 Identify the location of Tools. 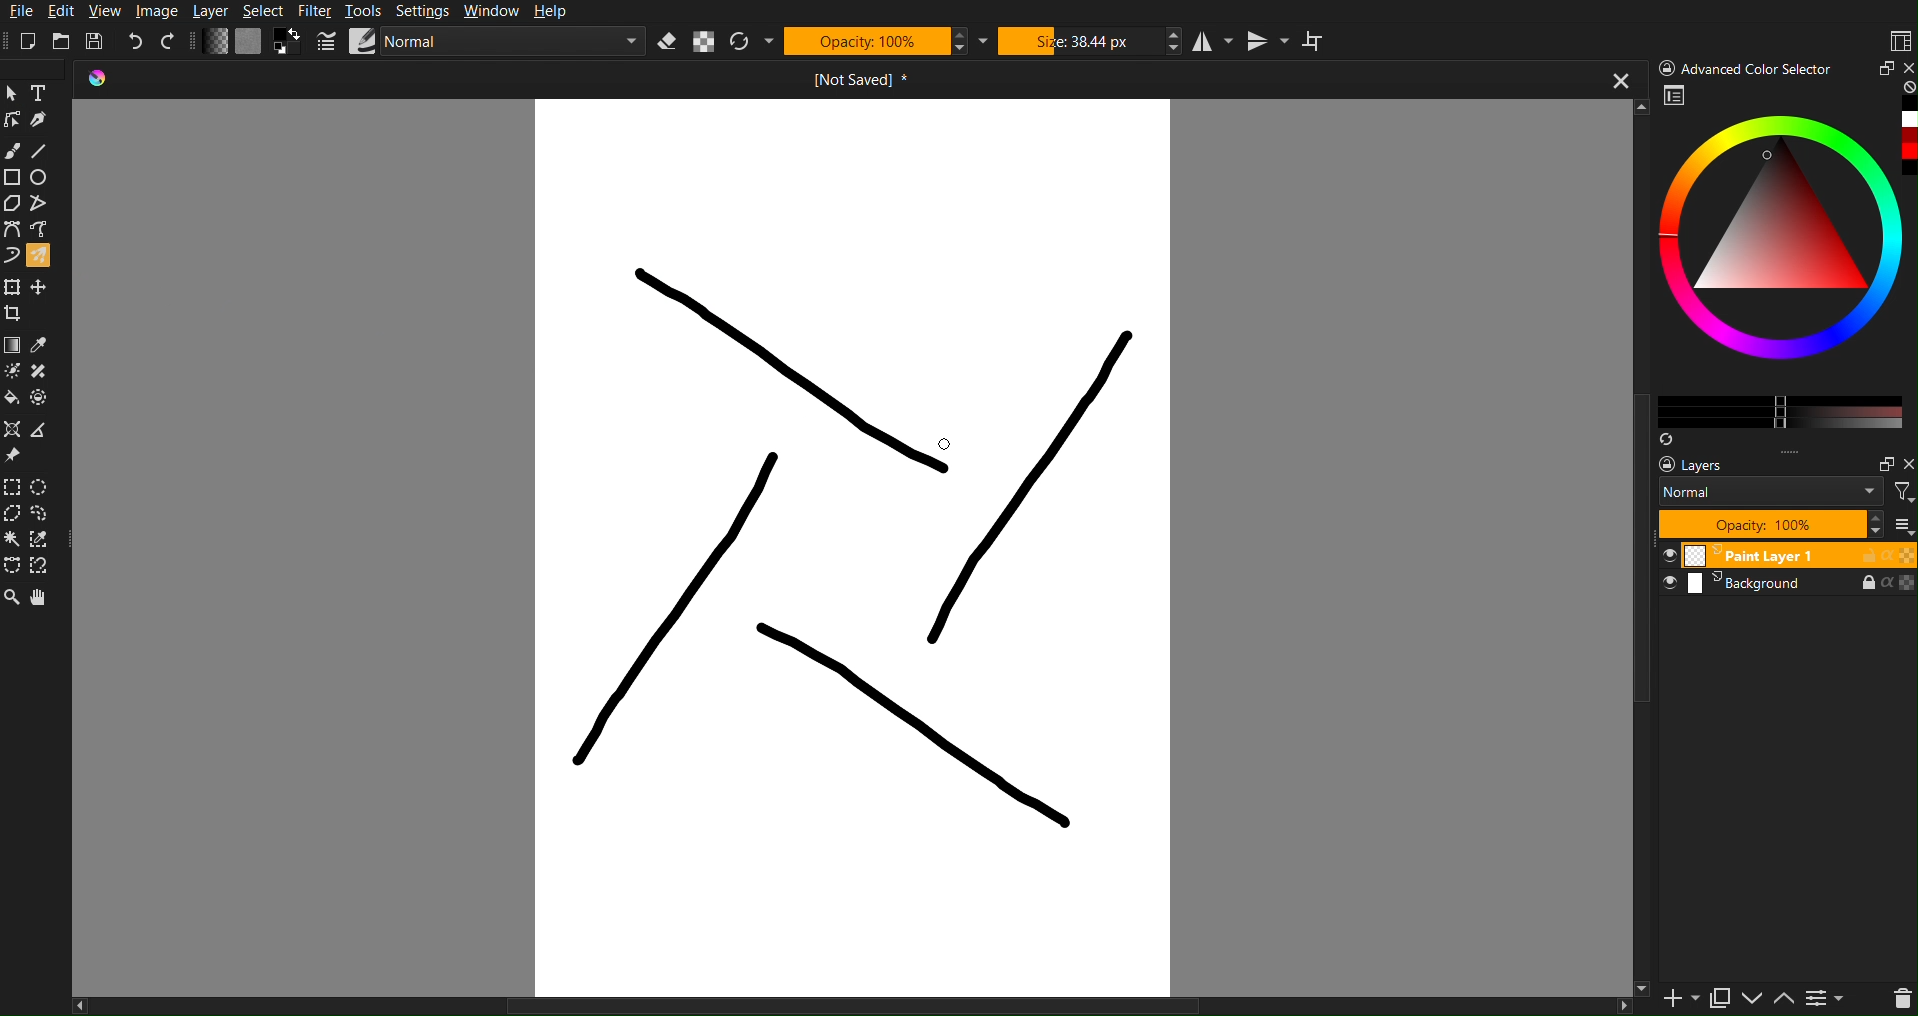
(366, 12).